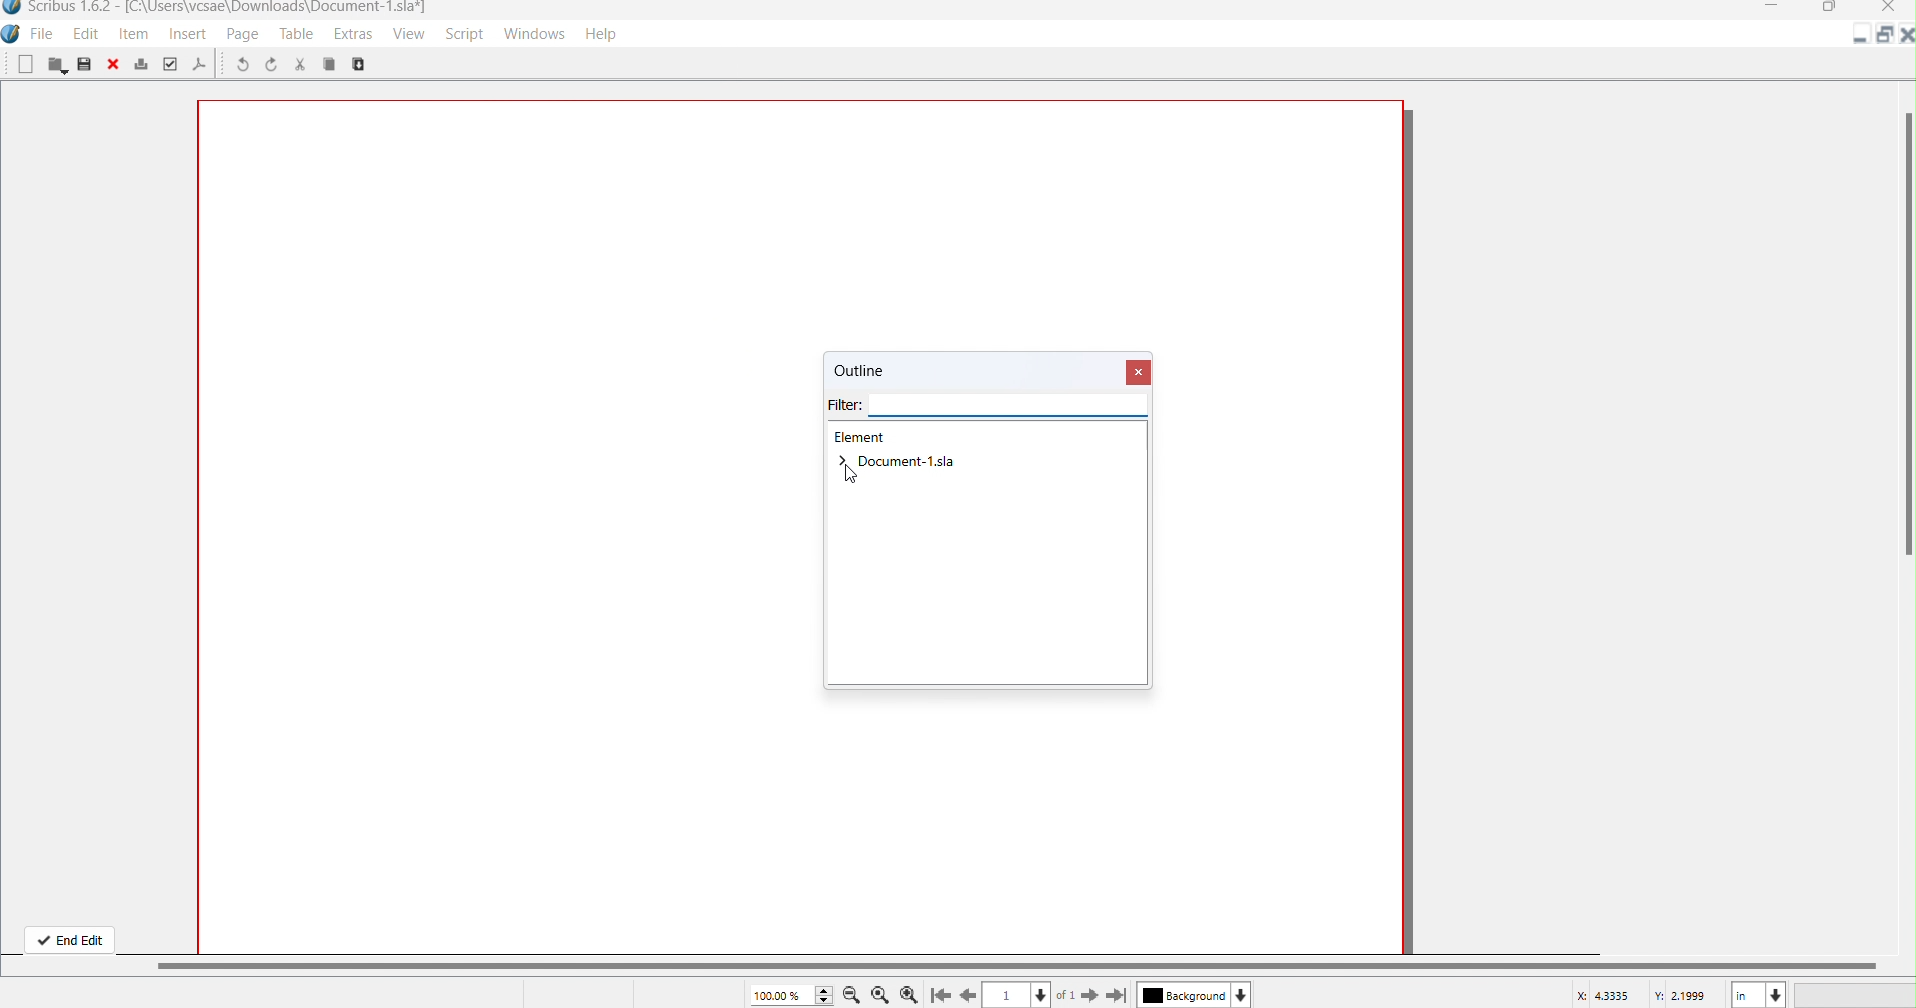 The image size is (1916, 1008). Describe the element at coordinates (255, 65) in the screenshot. I see `` at that location.